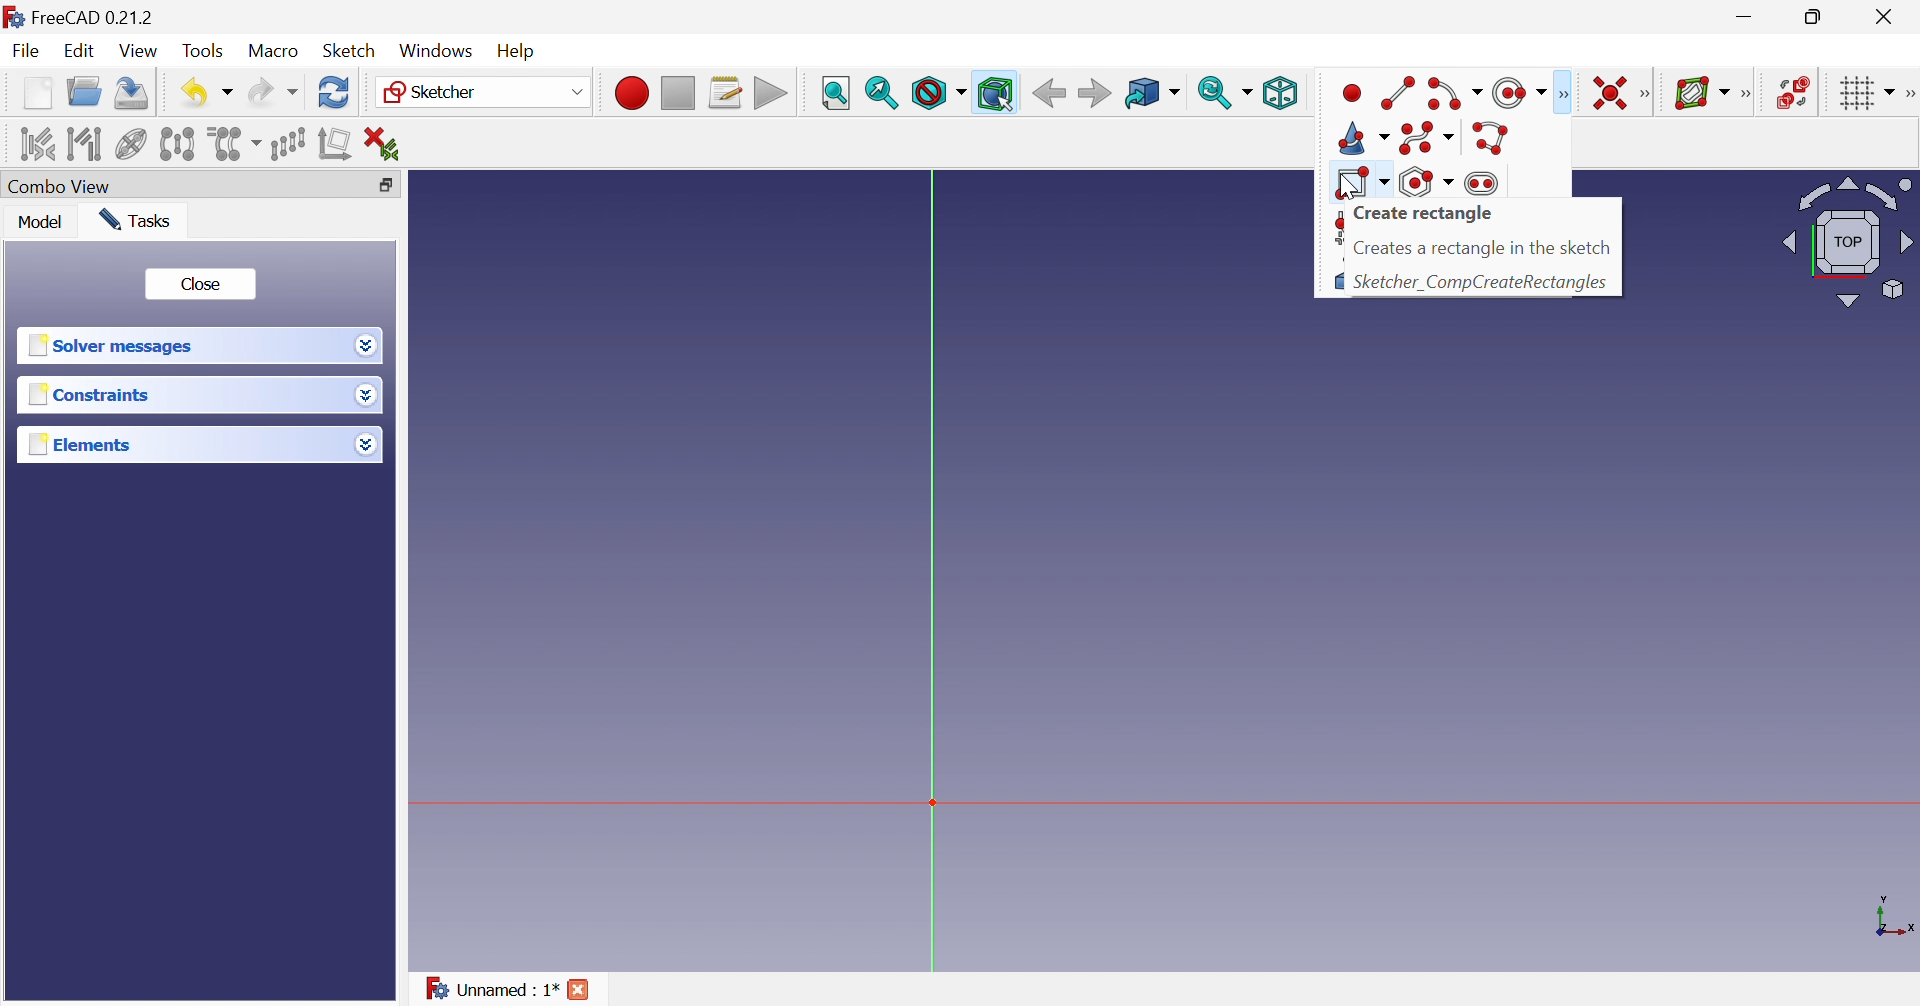 The width and height of the screenshot is (1920, 1006). What do you see at coordinates (1609, 92) in the screenshot?
I see `Constrain coincident` at bounding box center [1609, 92].